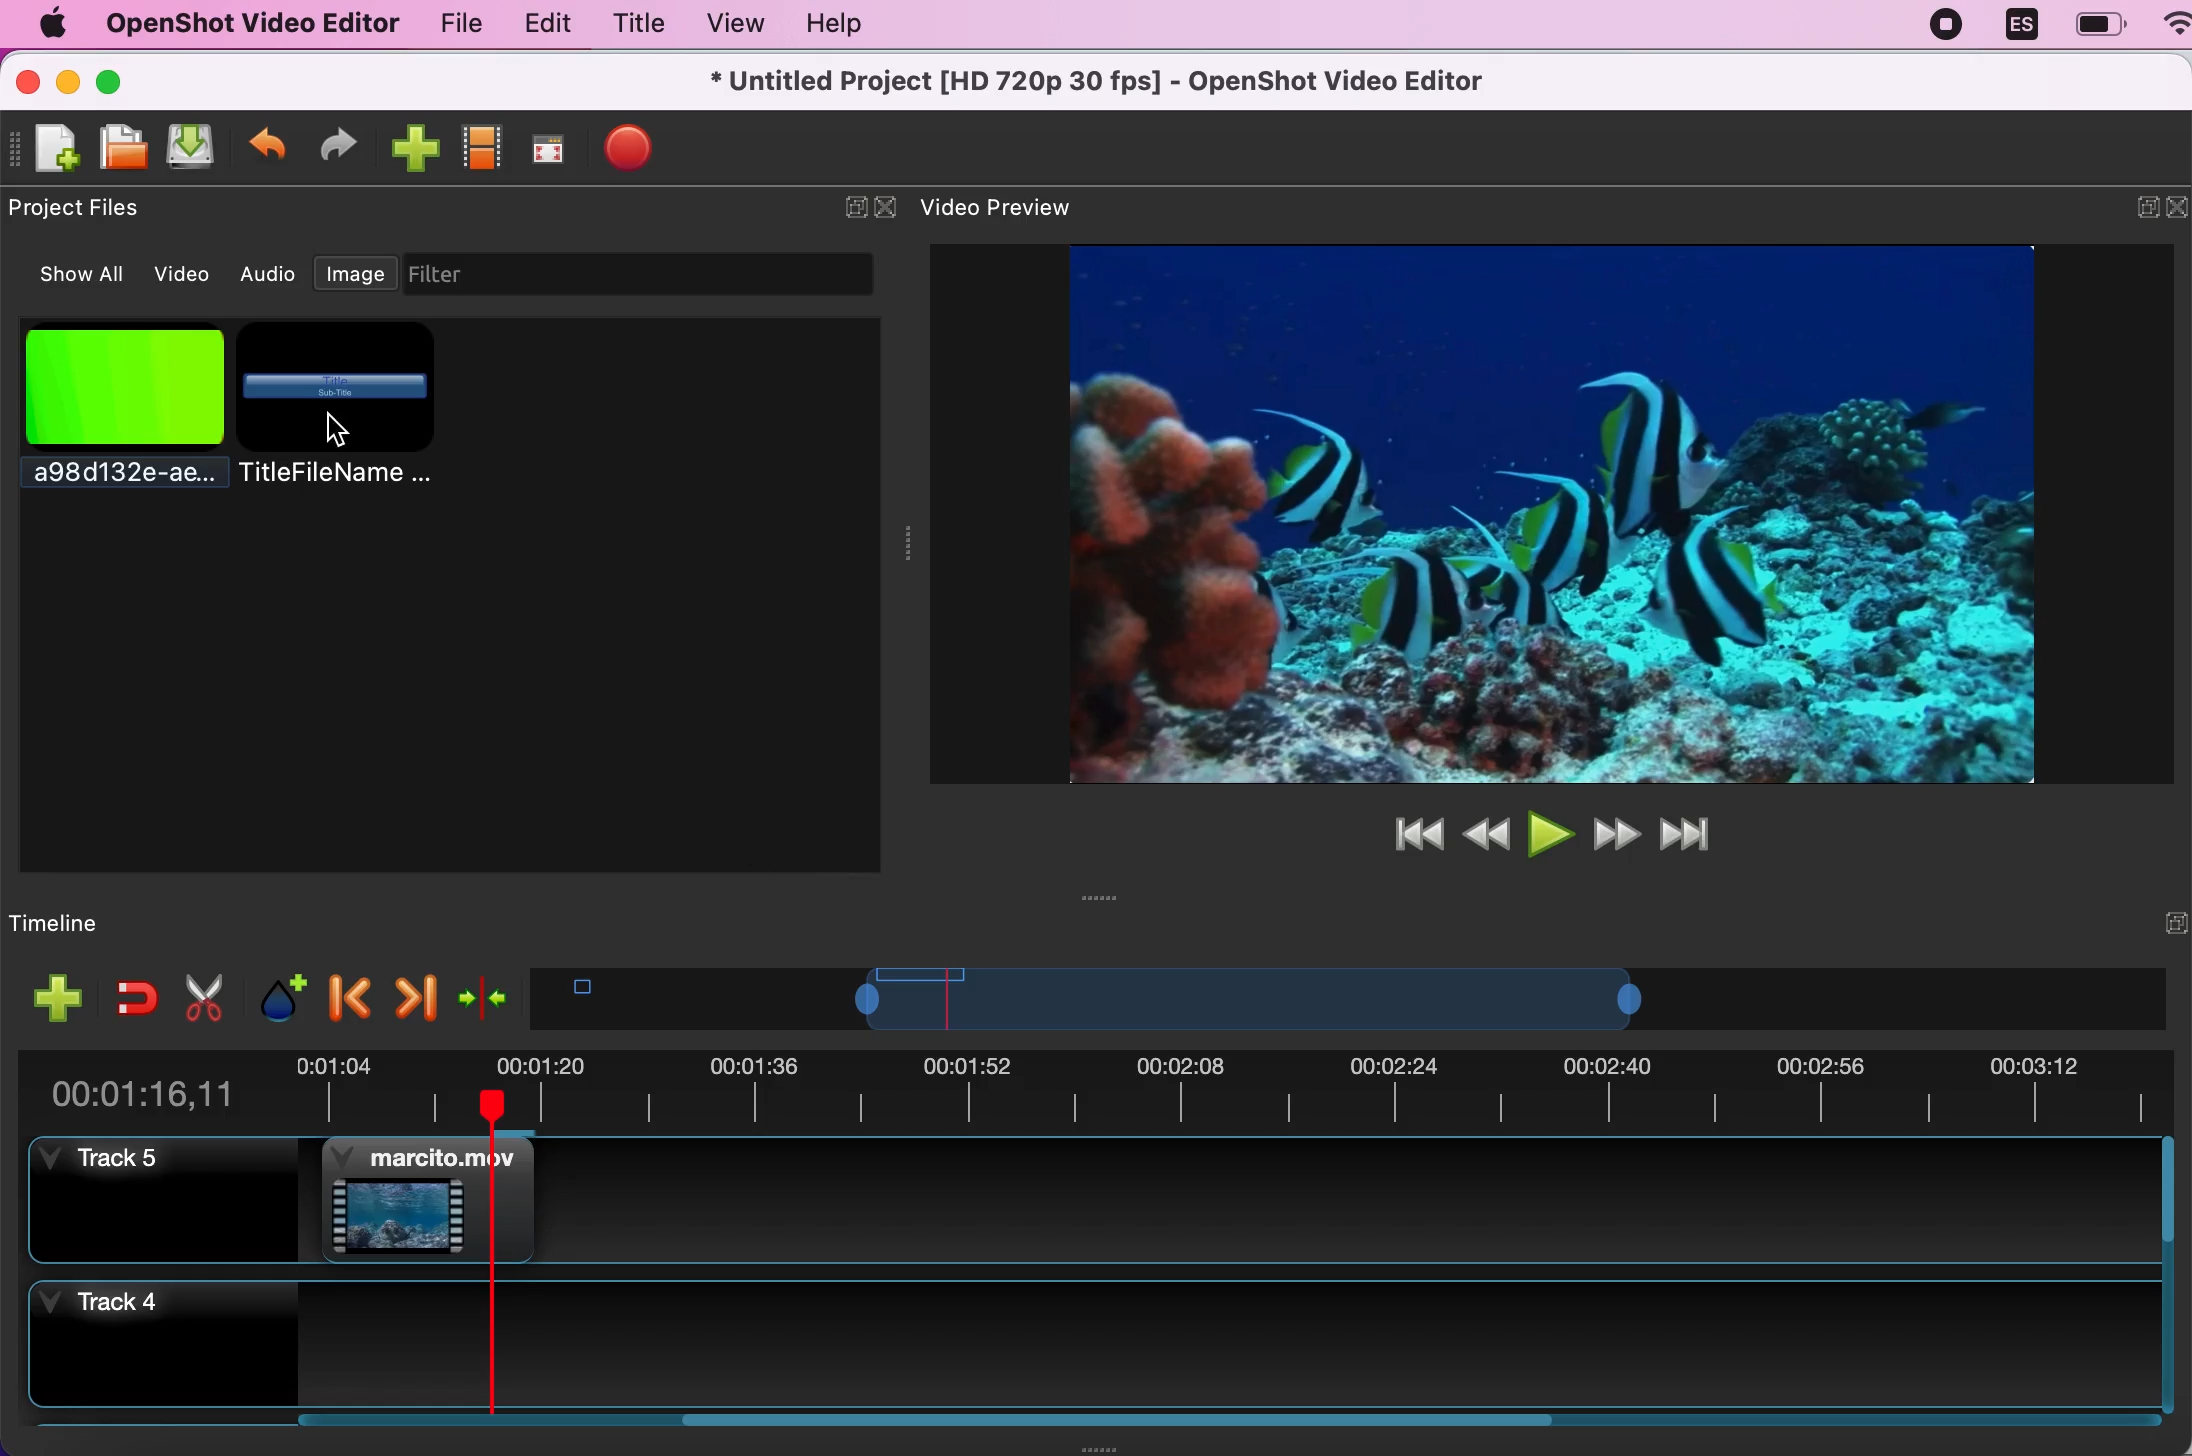 The image size is (2192, 1456). Describe the element at coordinates (1948, 29) in the screenshot. I see `recording stopped` at that location.